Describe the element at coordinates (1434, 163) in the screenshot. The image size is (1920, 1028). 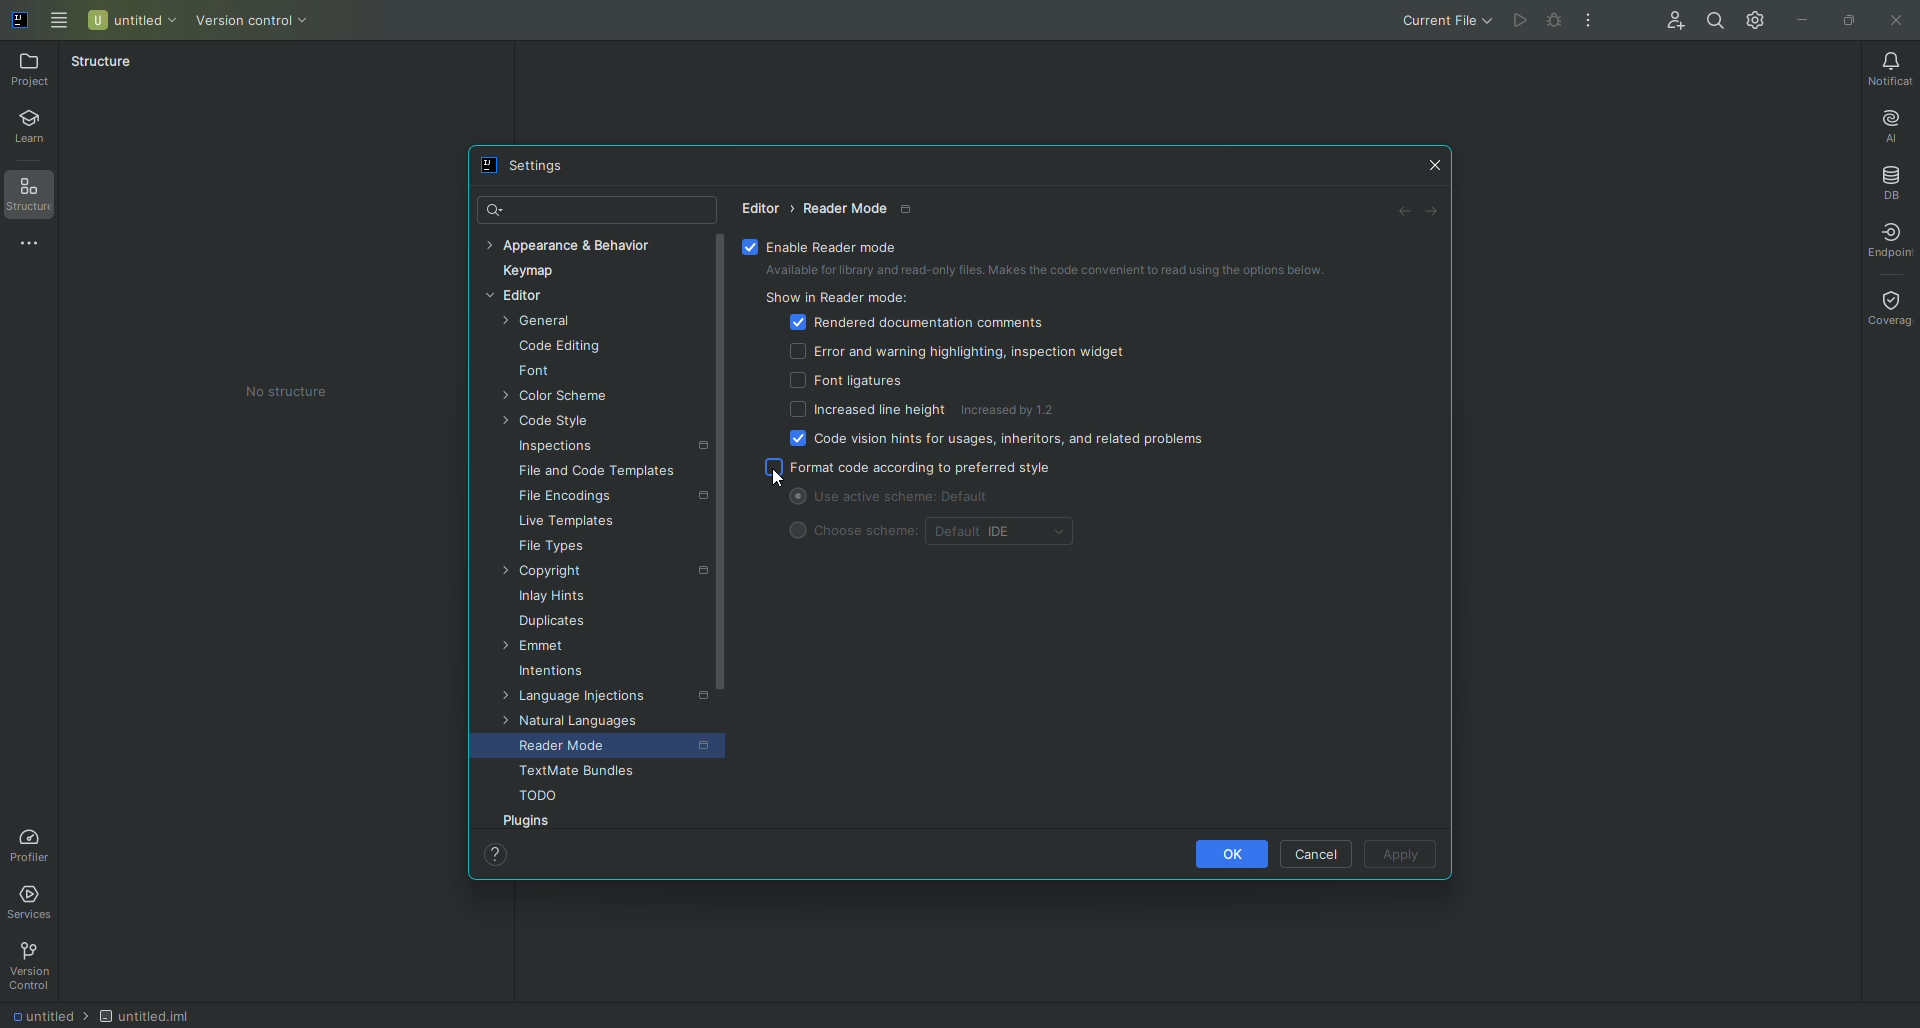
I see `Close` at that location.